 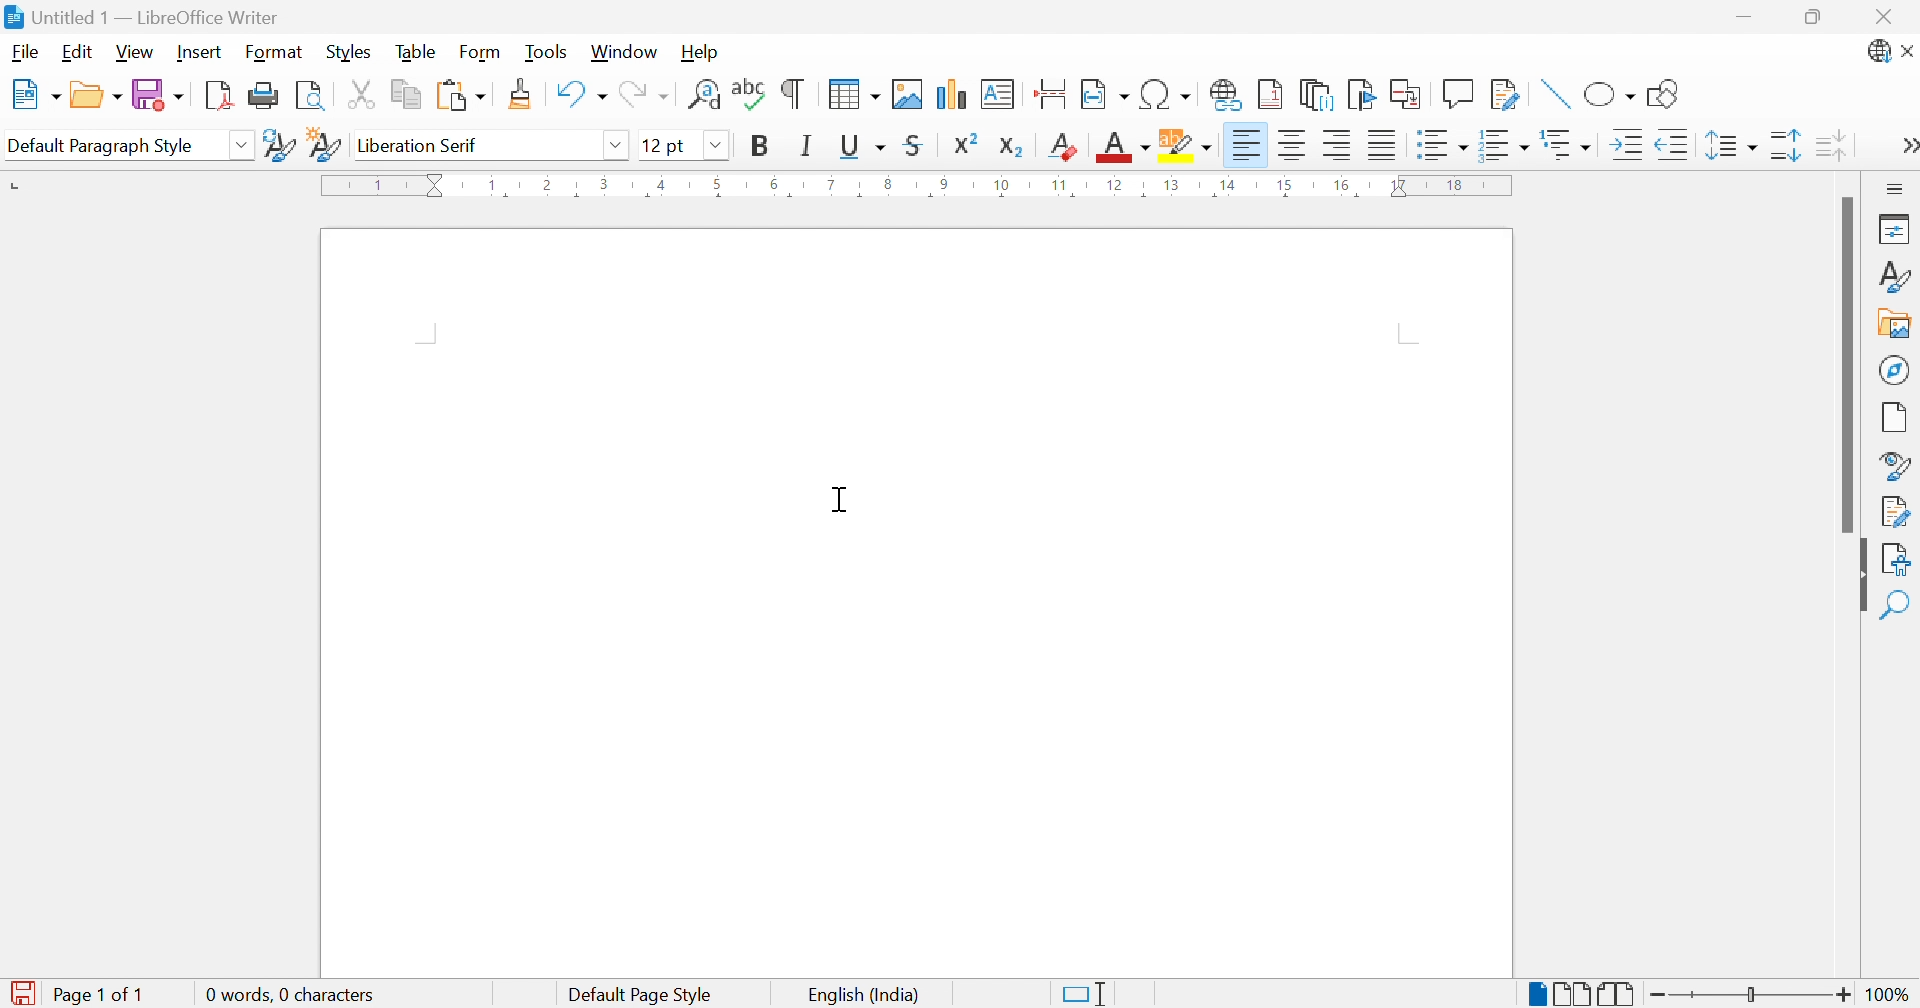 I want to click on Scroll bar, so click(x=1845, y=366).